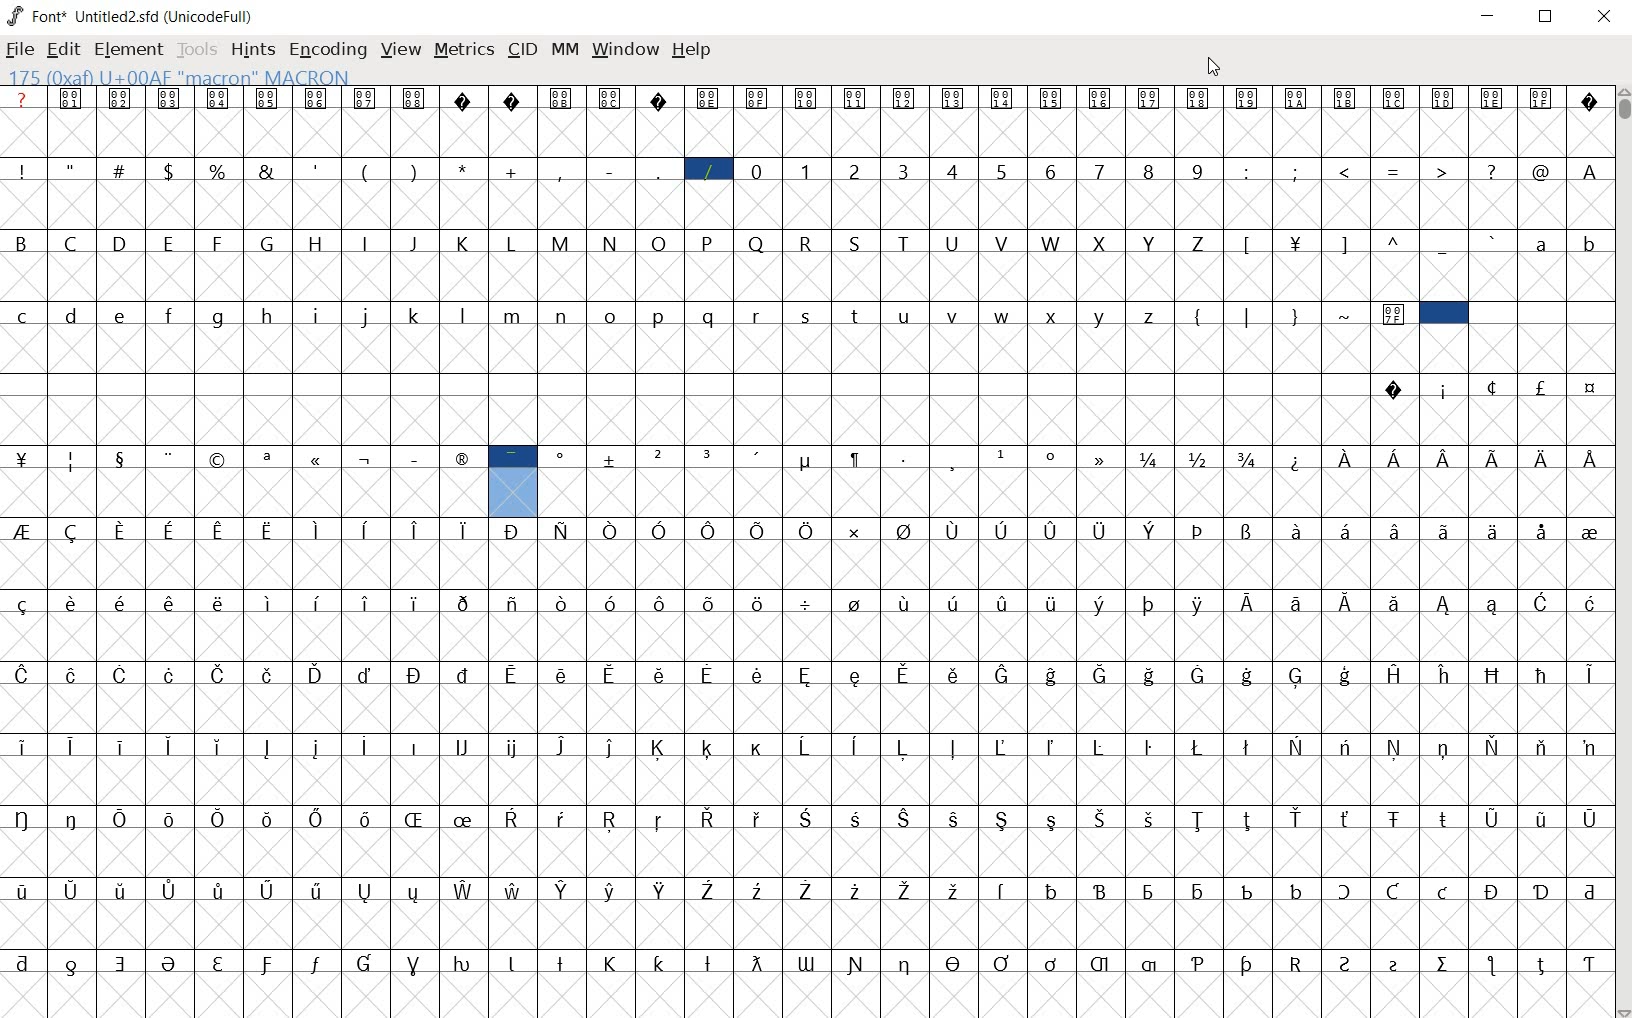 This screenshot has width=1632, height=1018. What do you see at coordinates (512, 194) in the screenshot?
I see `addition` at bounding box center [512, 194].